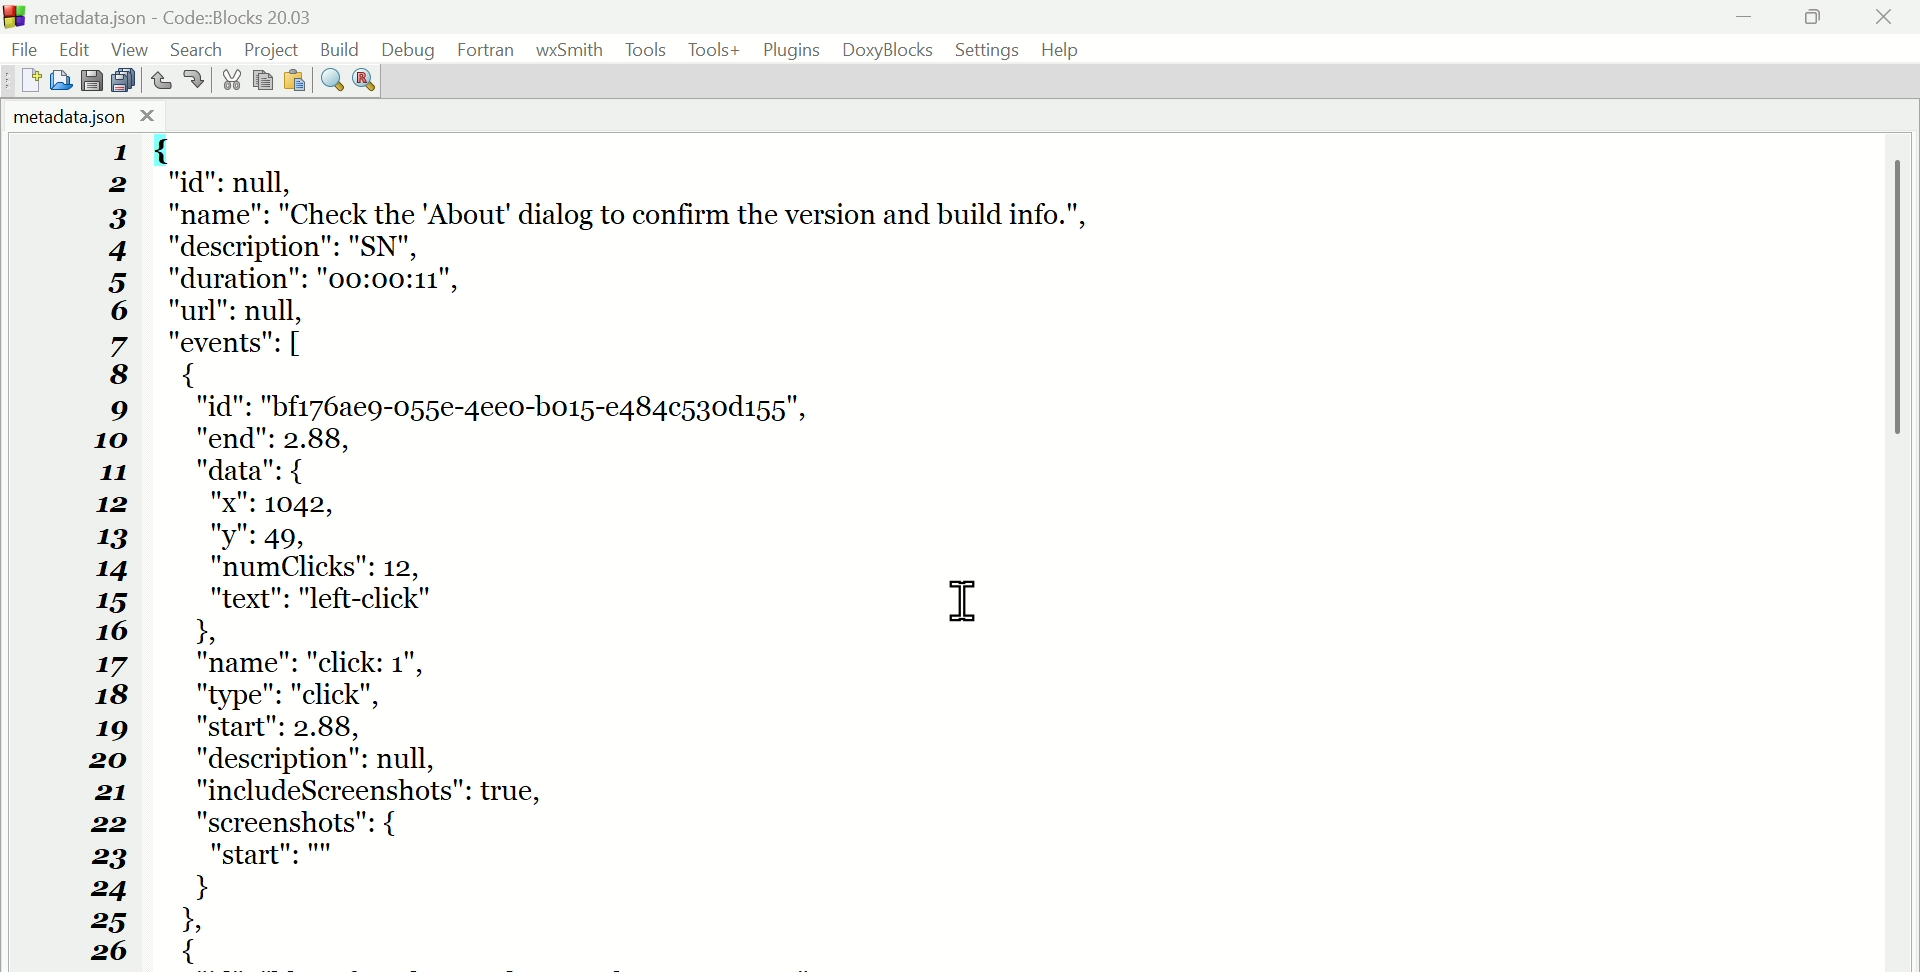 Image resolution: width=1920 pixels, height=972 pixels. What do you see at coordinates (486, 50) in the screenshot?
I see `Fortran` at bounding box center [486, 50].